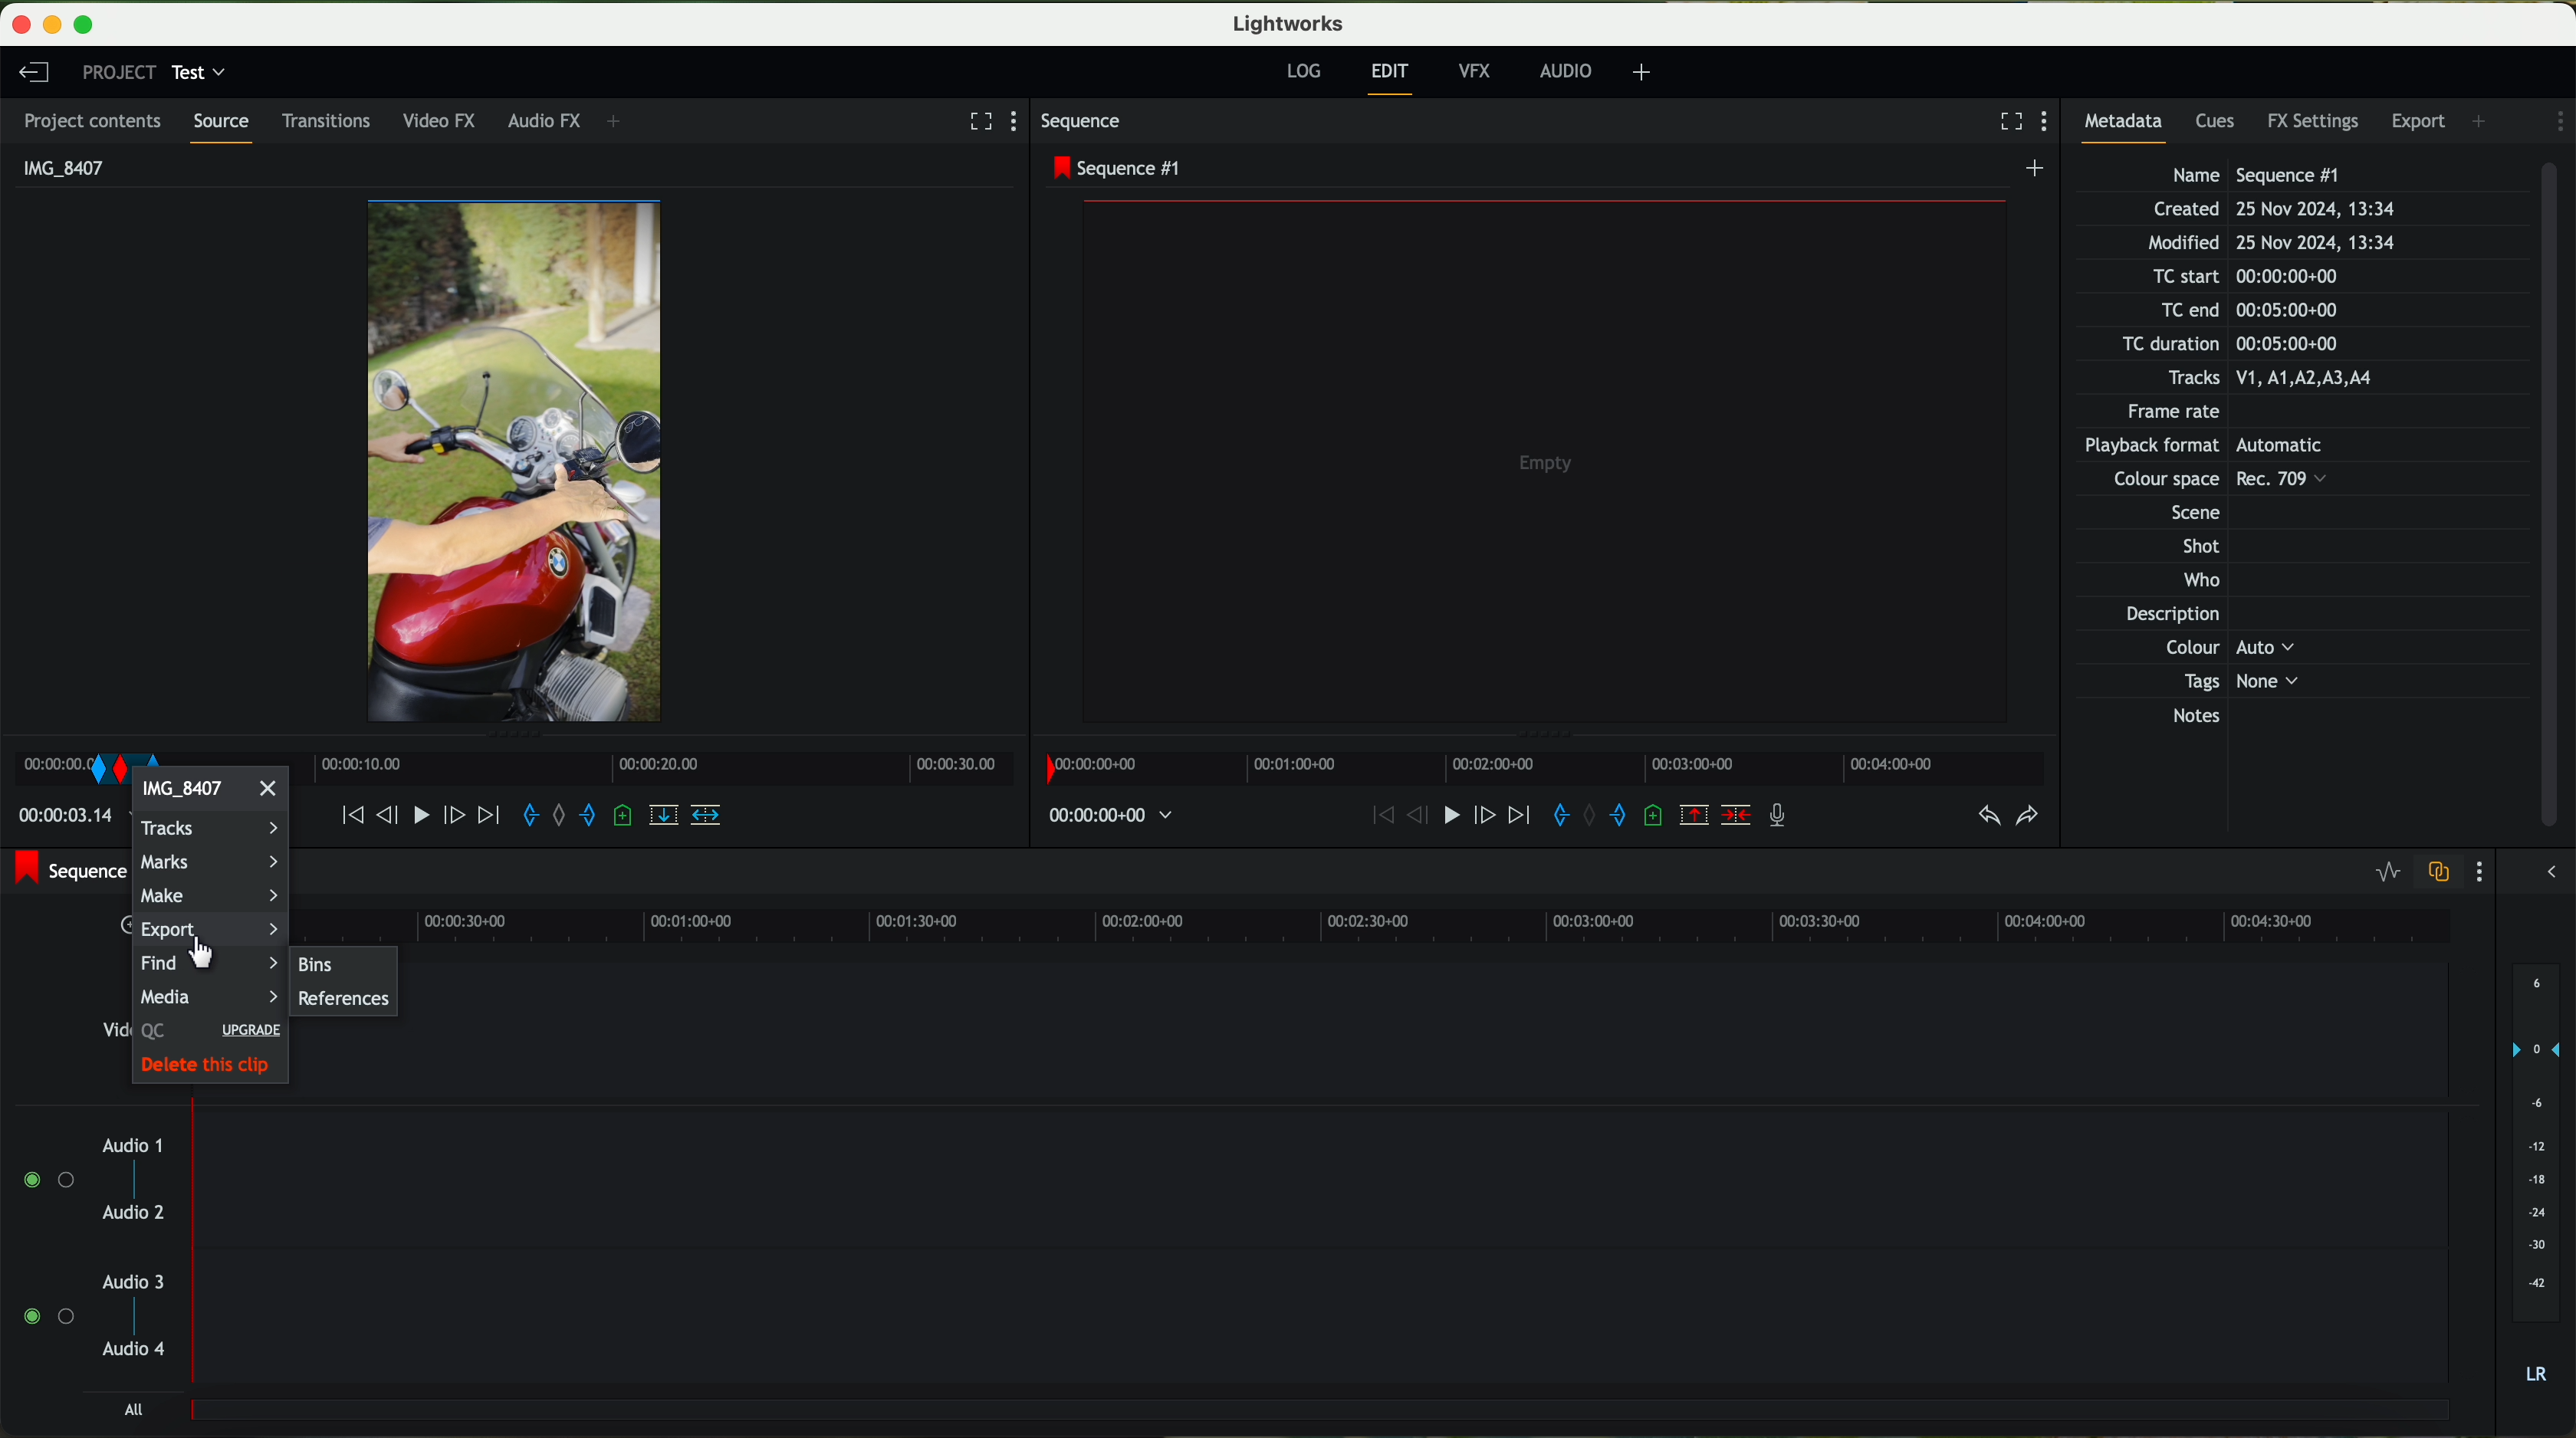 The width and height of the screenshot is (2576, 1438). What do you see at coordinates (135, 1215) in the screenshot?
I see `audio 2` at bounding box center [135, 1215].